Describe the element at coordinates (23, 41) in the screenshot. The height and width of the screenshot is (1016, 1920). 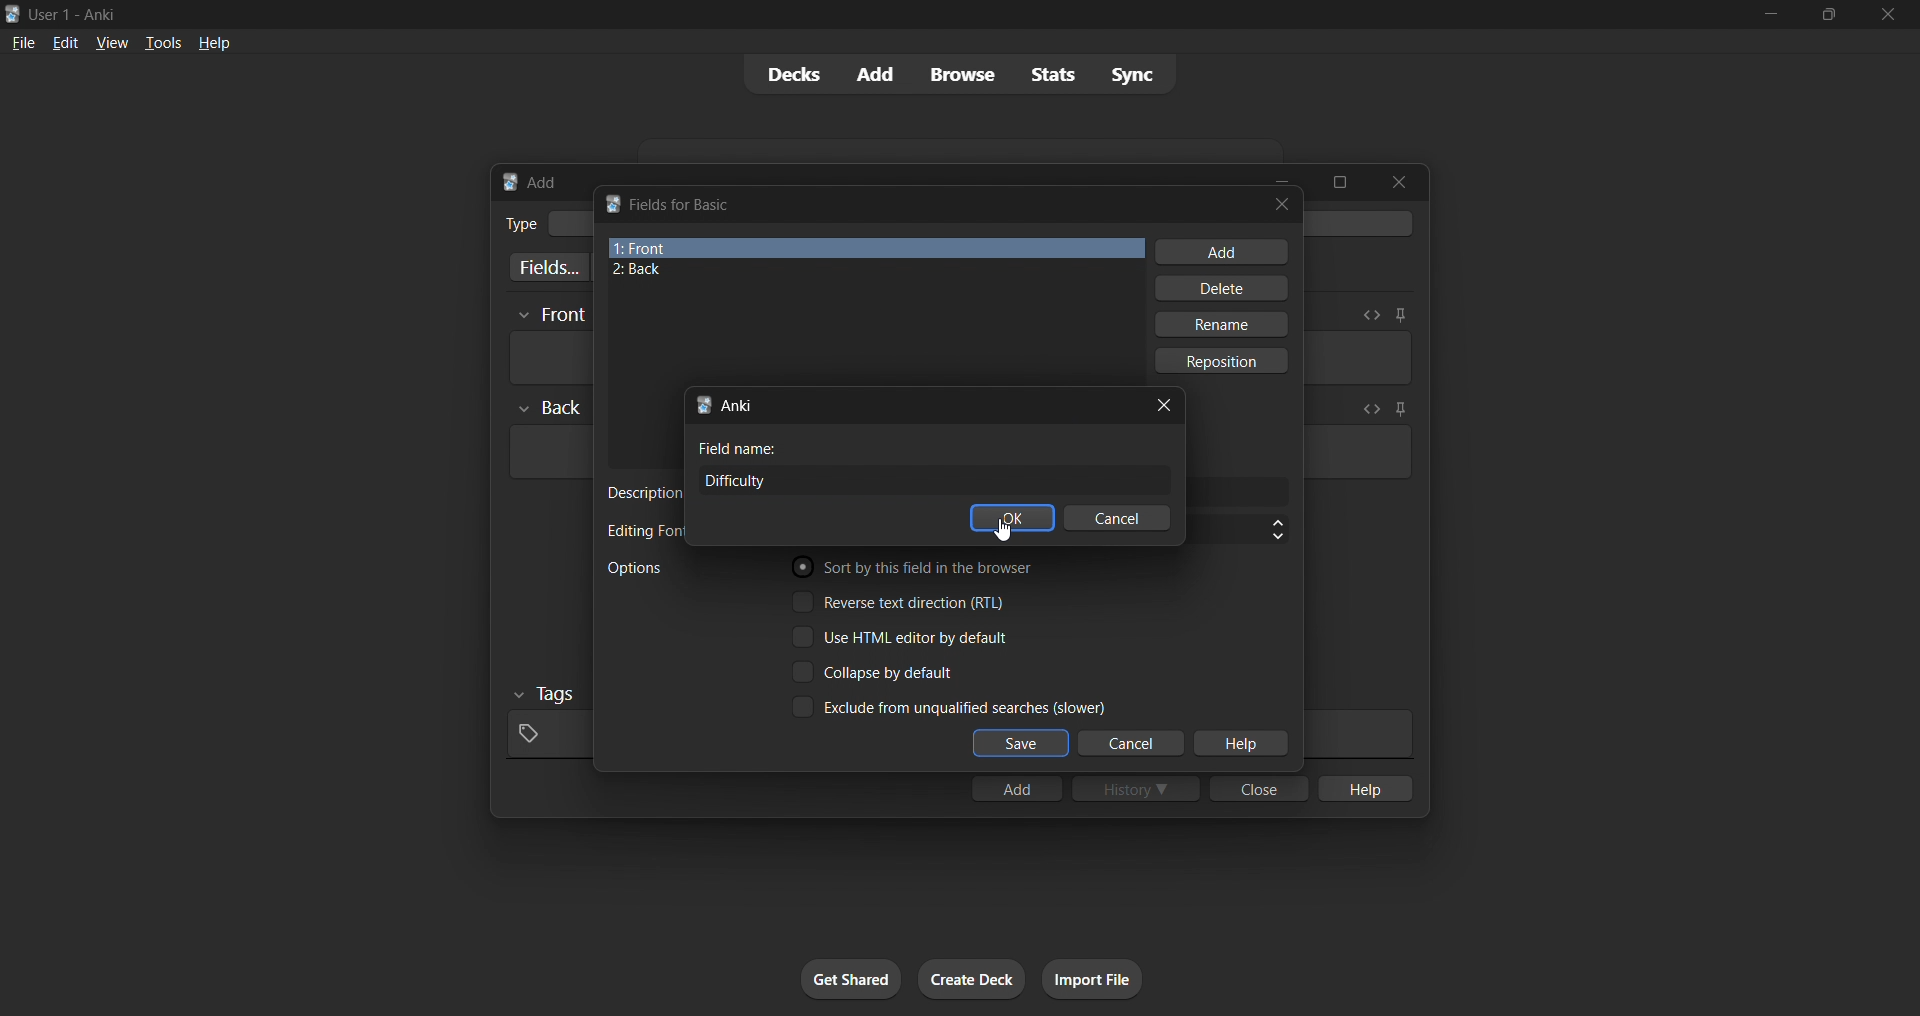
I see `file` at that location.